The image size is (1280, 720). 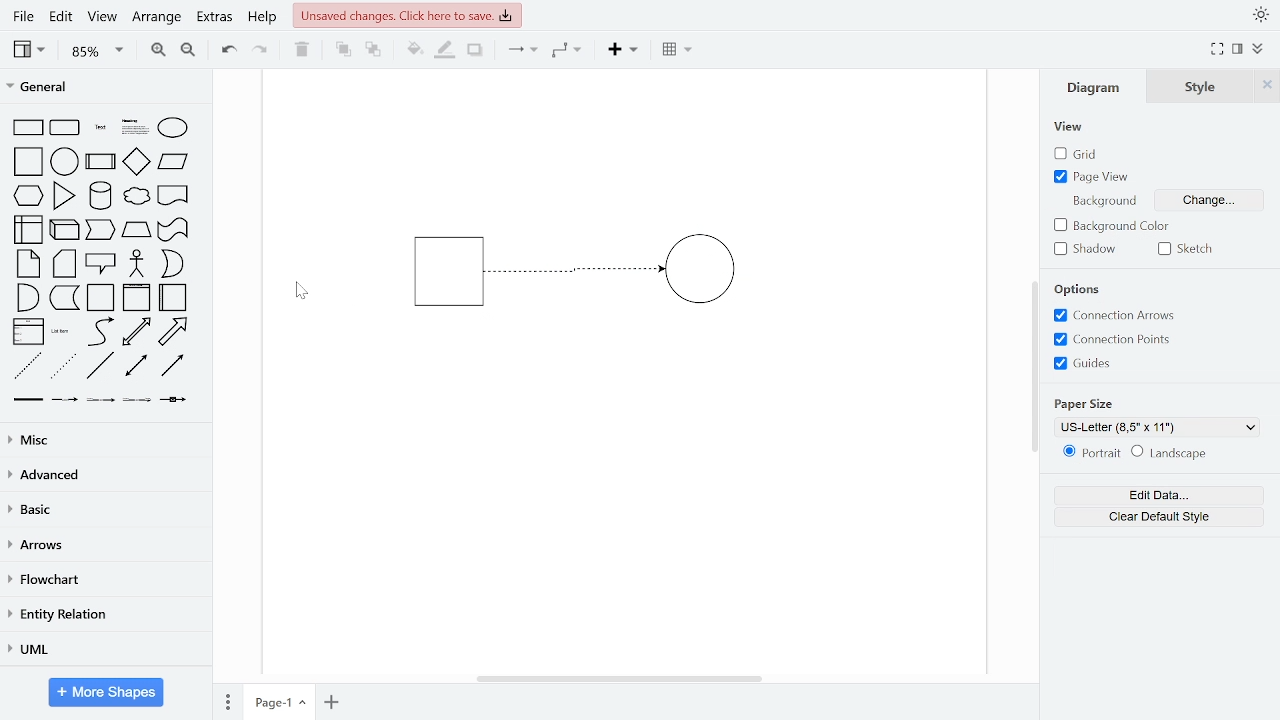 I want to click on portrait, so click(x=1094, y=452).